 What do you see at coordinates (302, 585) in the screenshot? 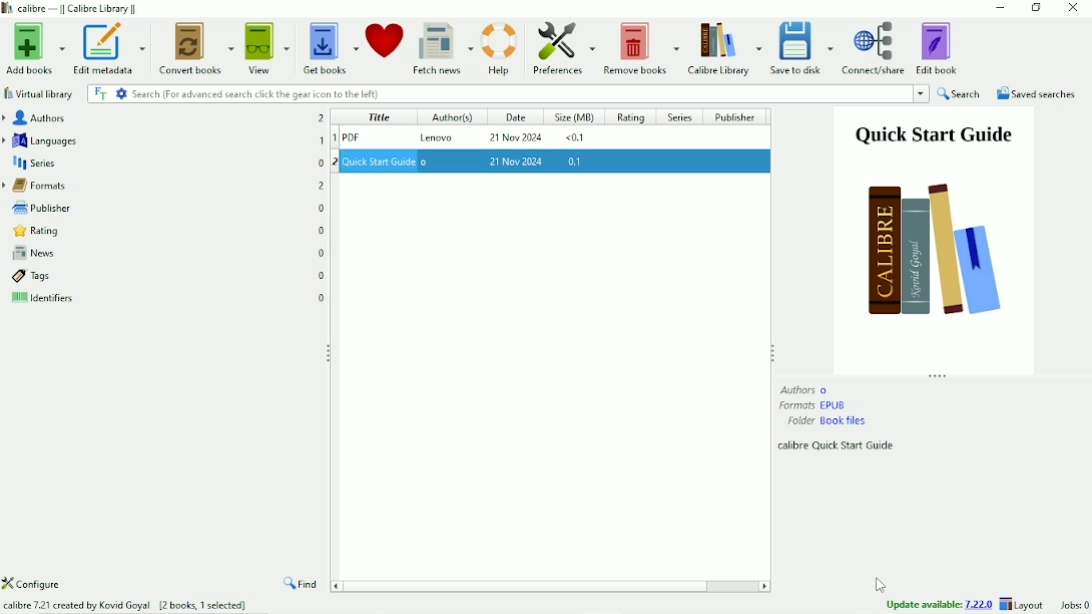
I see `Find` at bounding box center [302, 585].